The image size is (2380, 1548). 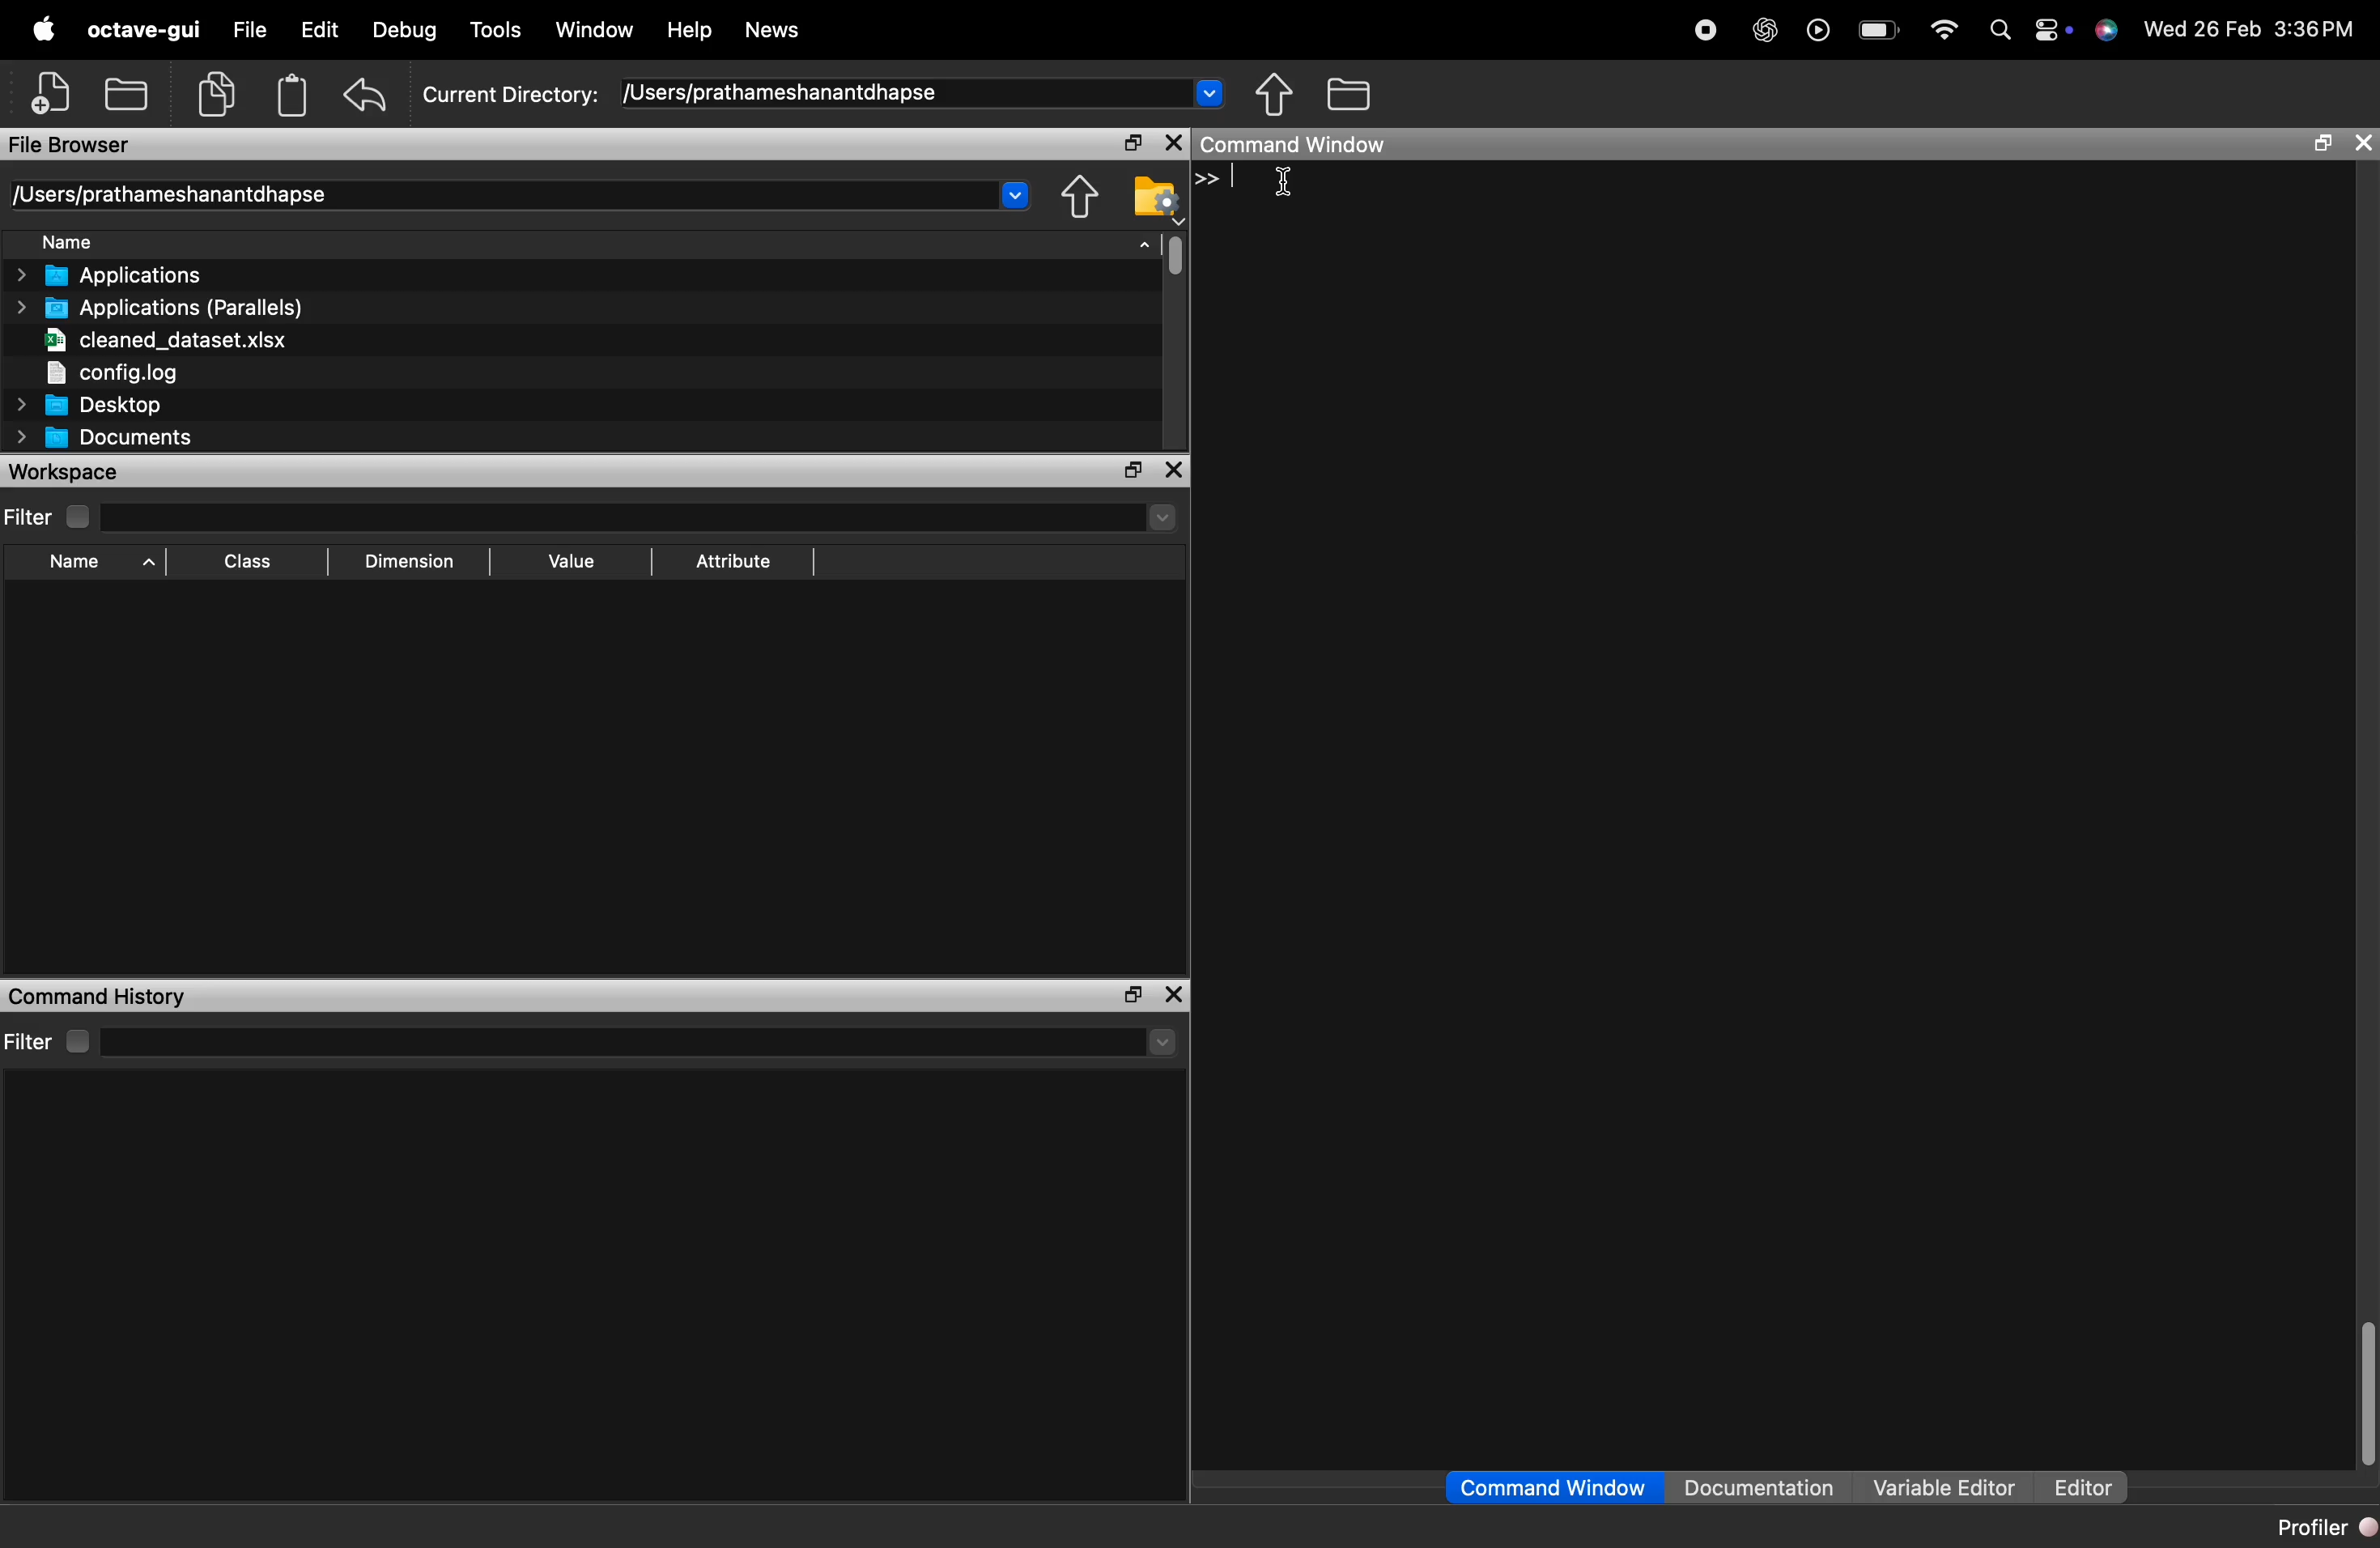 I want to click on Window, so click(x=588, y=31).